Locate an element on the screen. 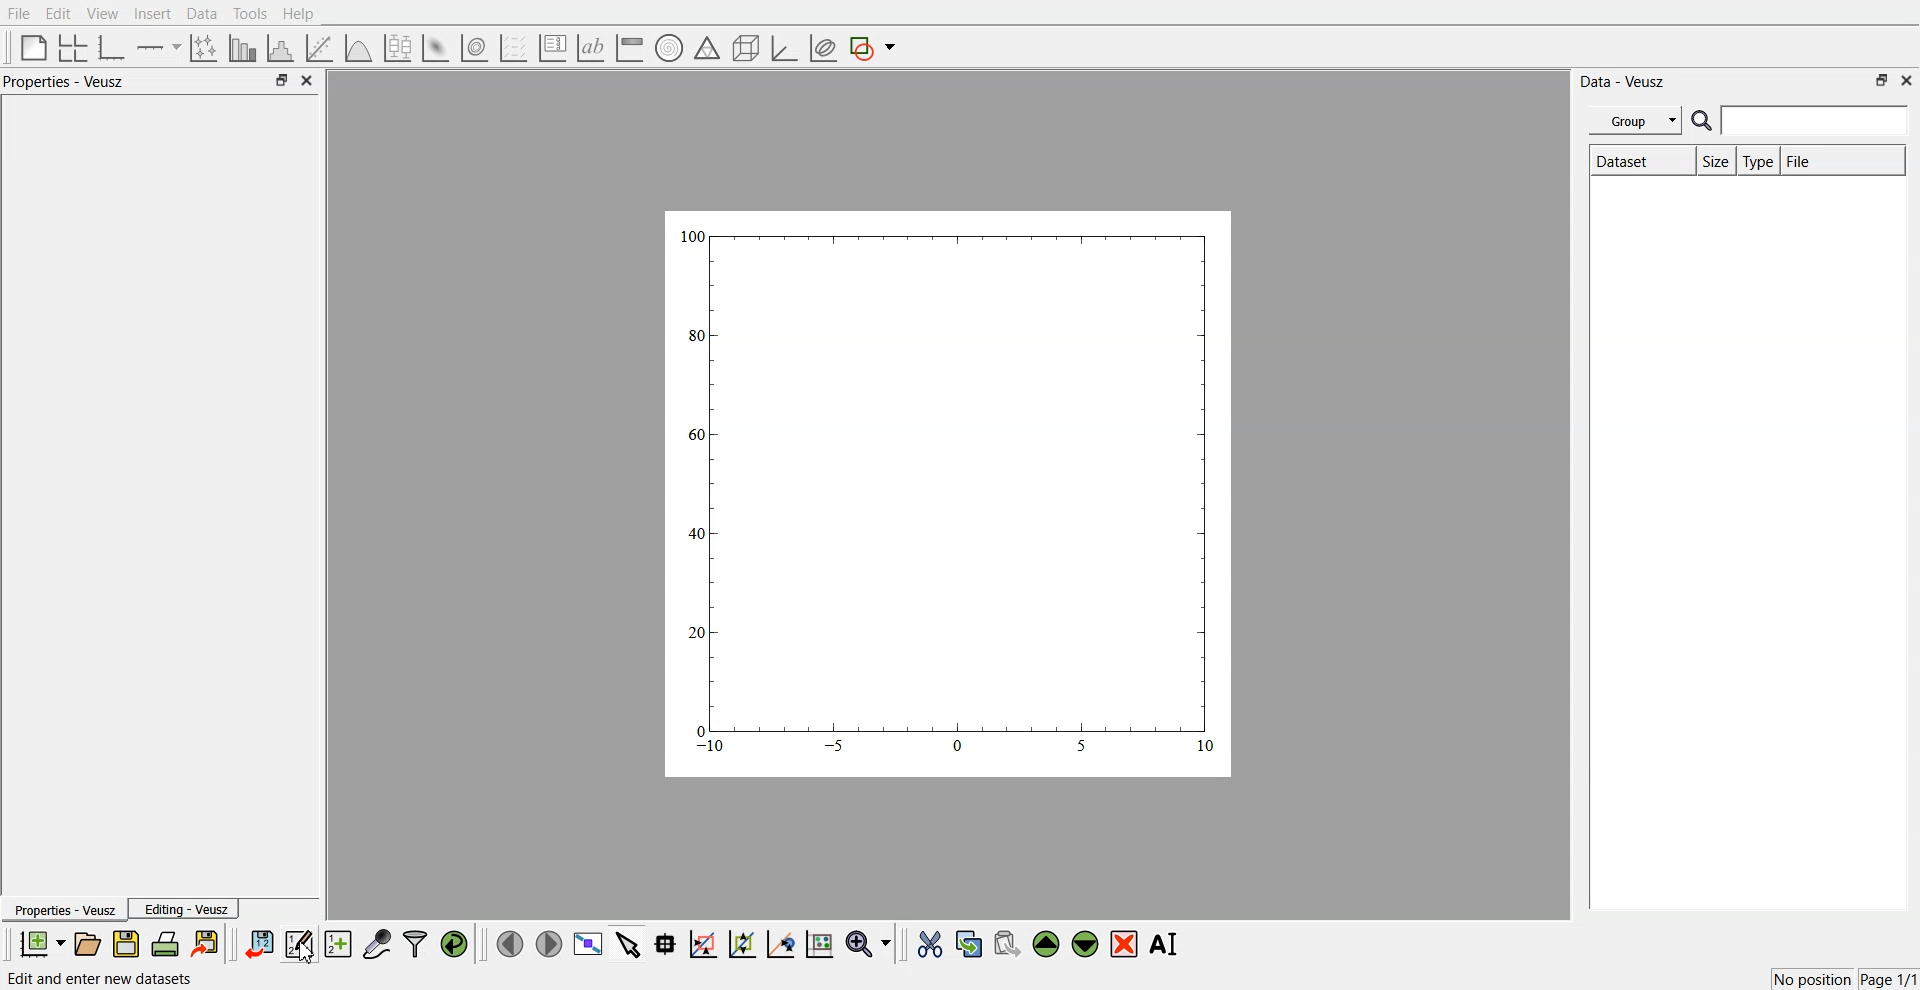 The width and height of the screenshot is (1920, 990). Insert is located at coordinates (150, 14).